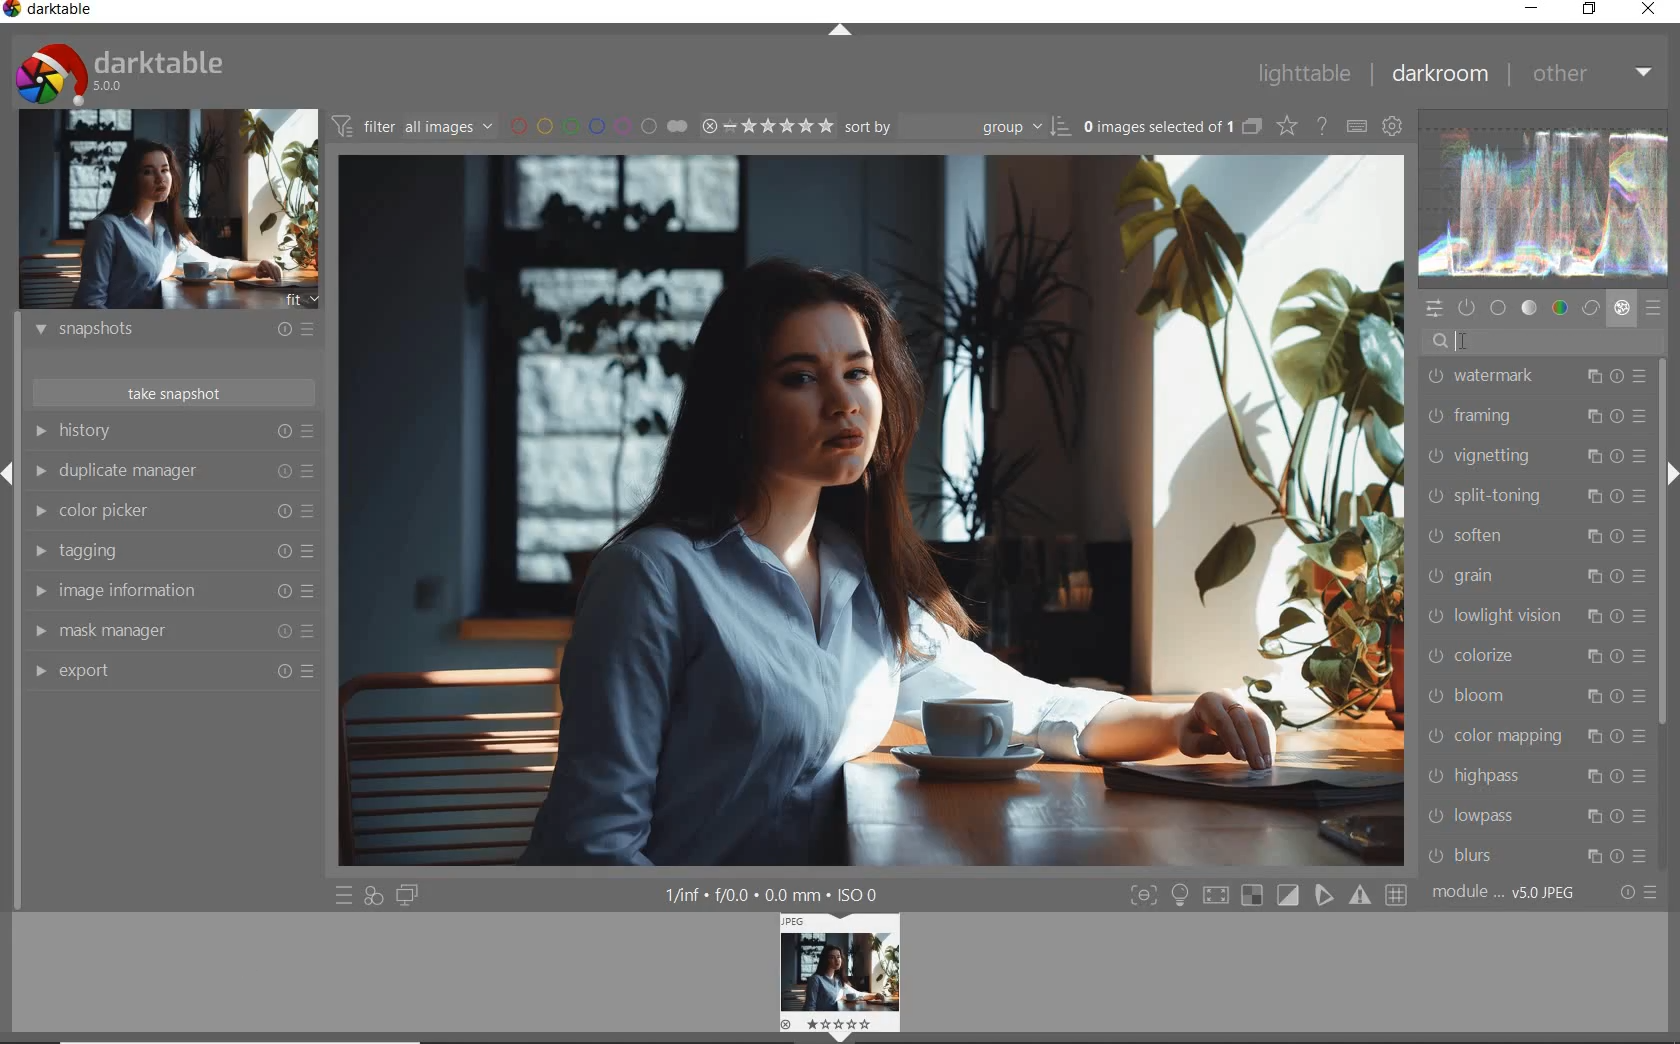  Describe the element at coordinates (176, 552) in the screenshot. I see `tagging` at that location.